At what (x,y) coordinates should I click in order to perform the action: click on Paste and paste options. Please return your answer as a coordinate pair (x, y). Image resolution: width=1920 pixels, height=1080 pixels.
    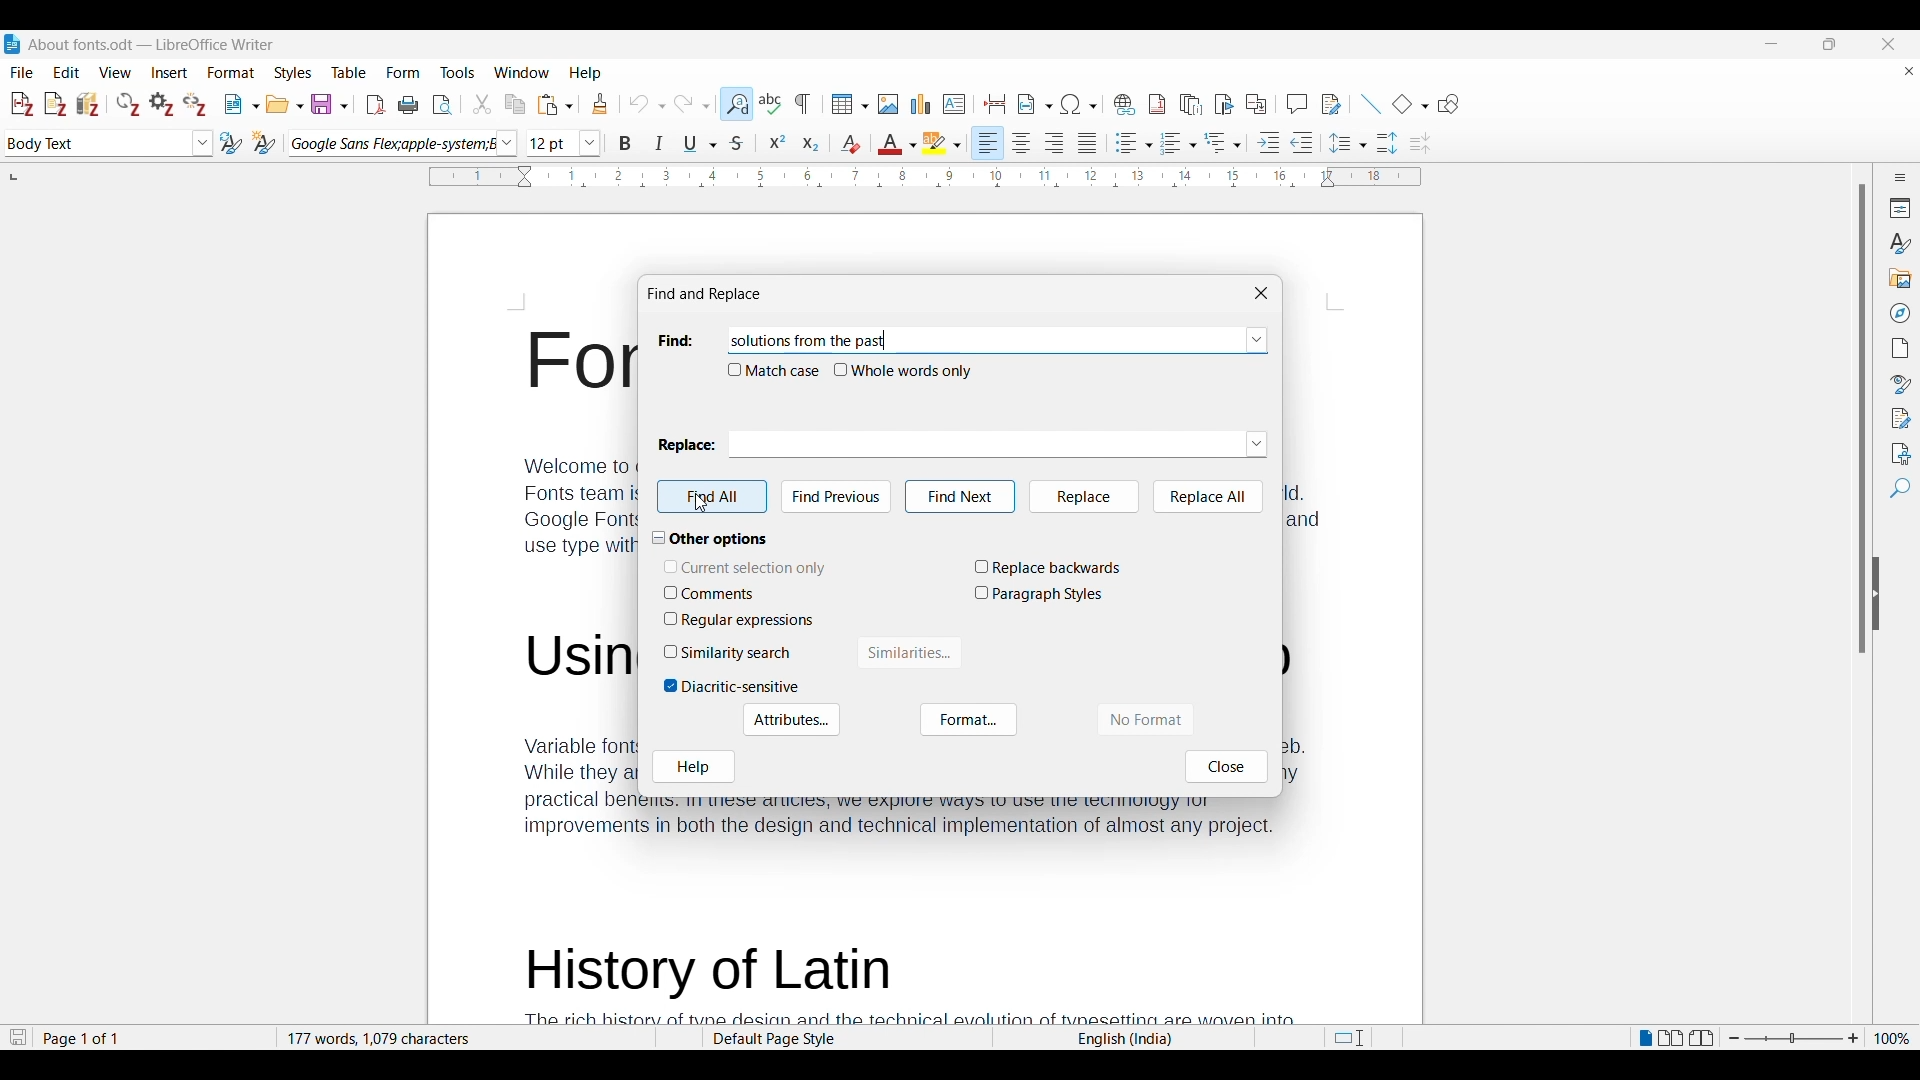
    Looking at the image, I should click on (556, 105).